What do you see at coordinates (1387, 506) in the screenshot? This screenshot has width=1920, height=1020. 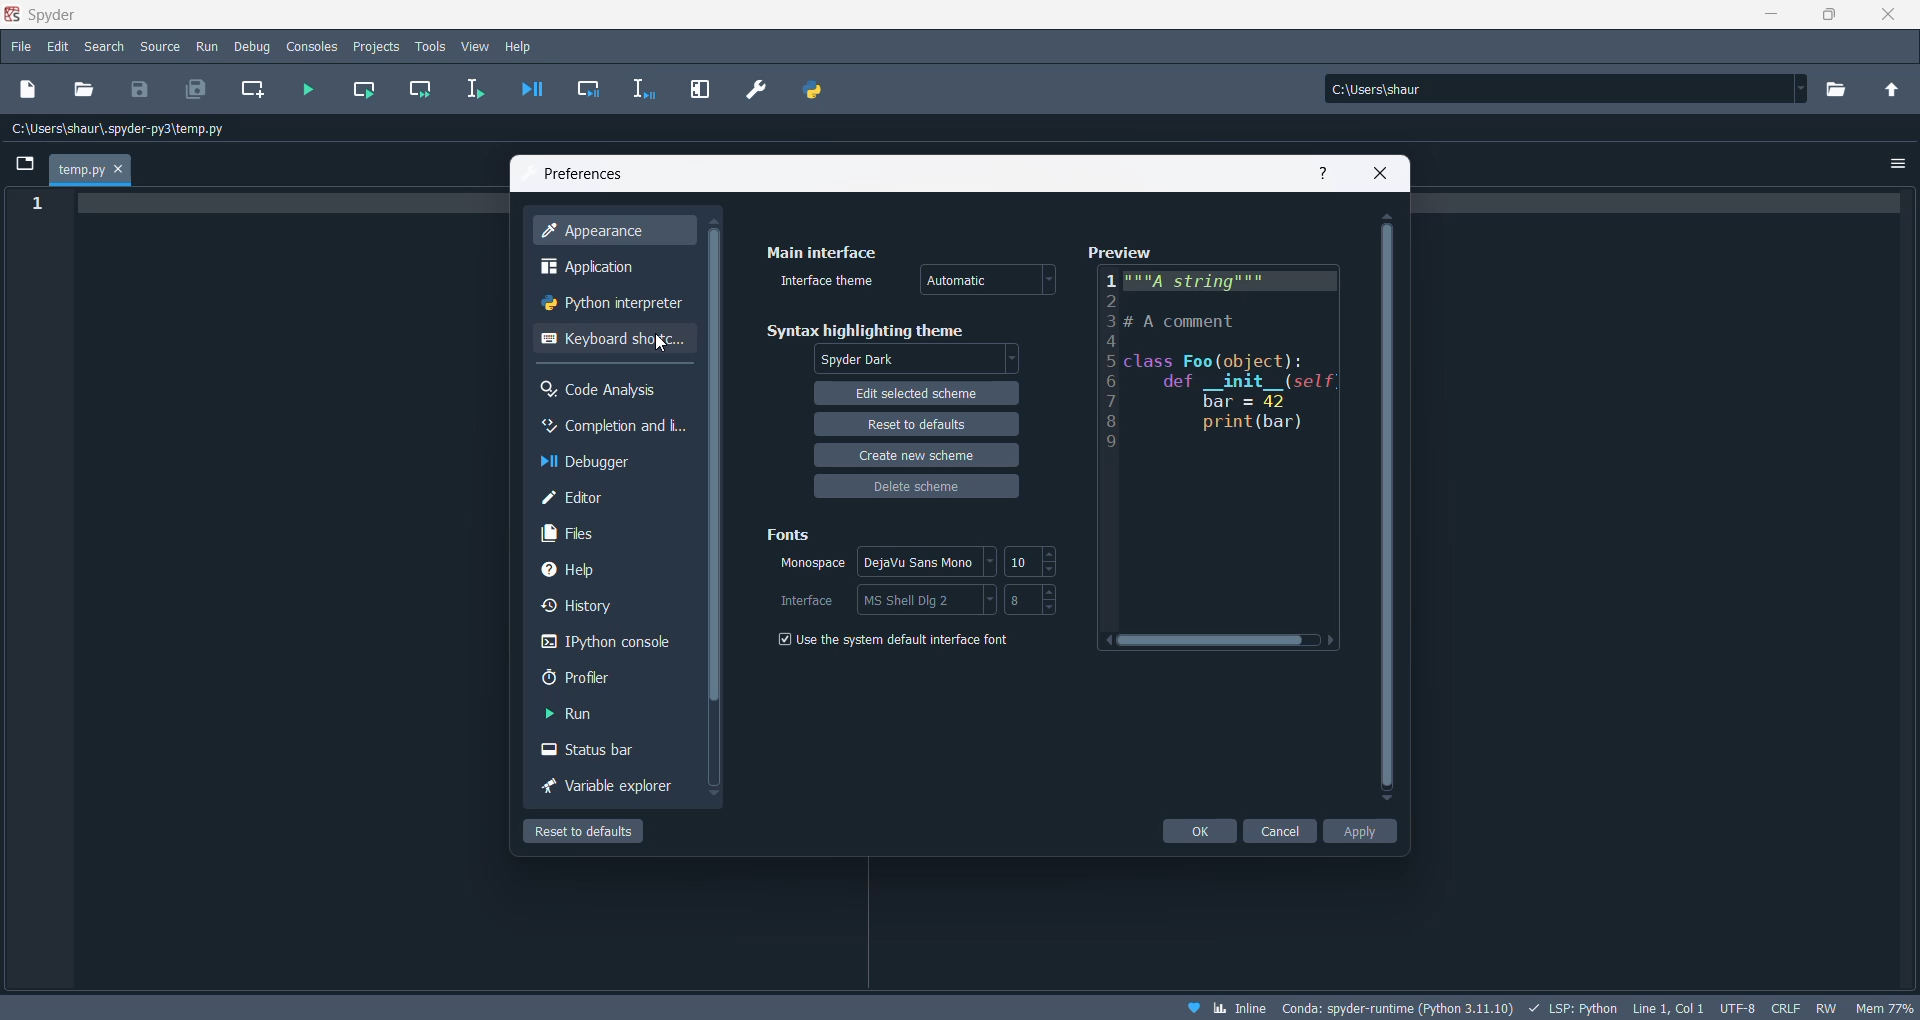 I see `scrollbar` at bounding box center [1387, 506].